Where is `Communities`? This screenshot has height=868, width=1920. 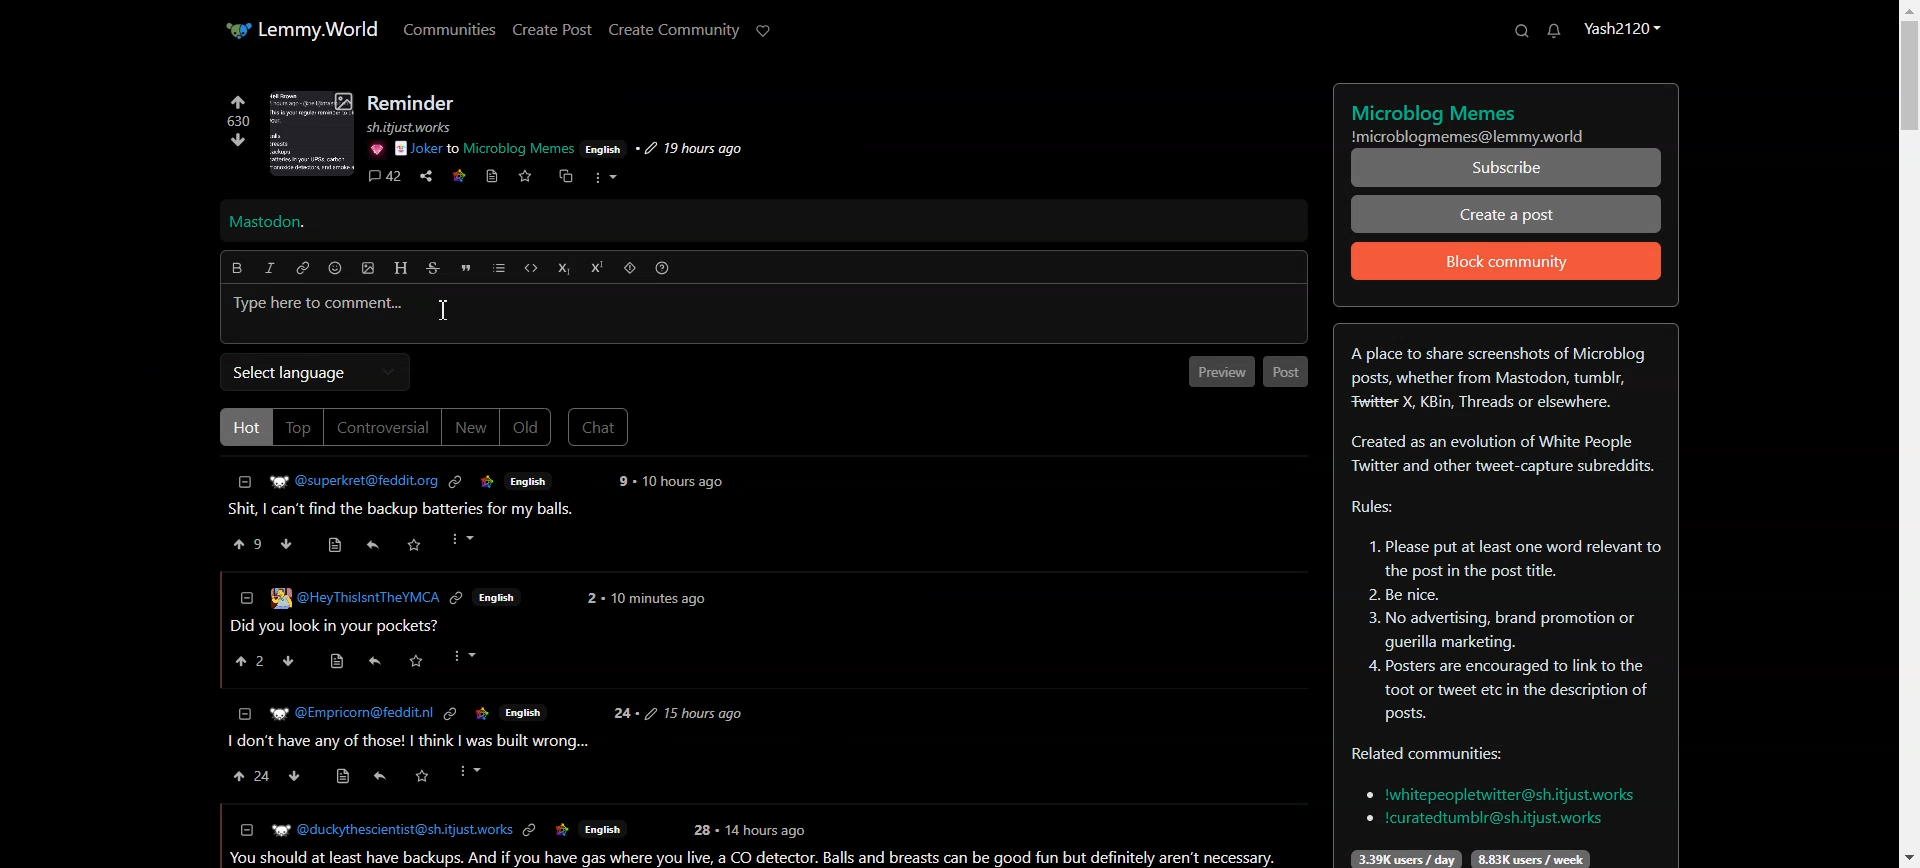 Communities is located at coordinates (450, 28).